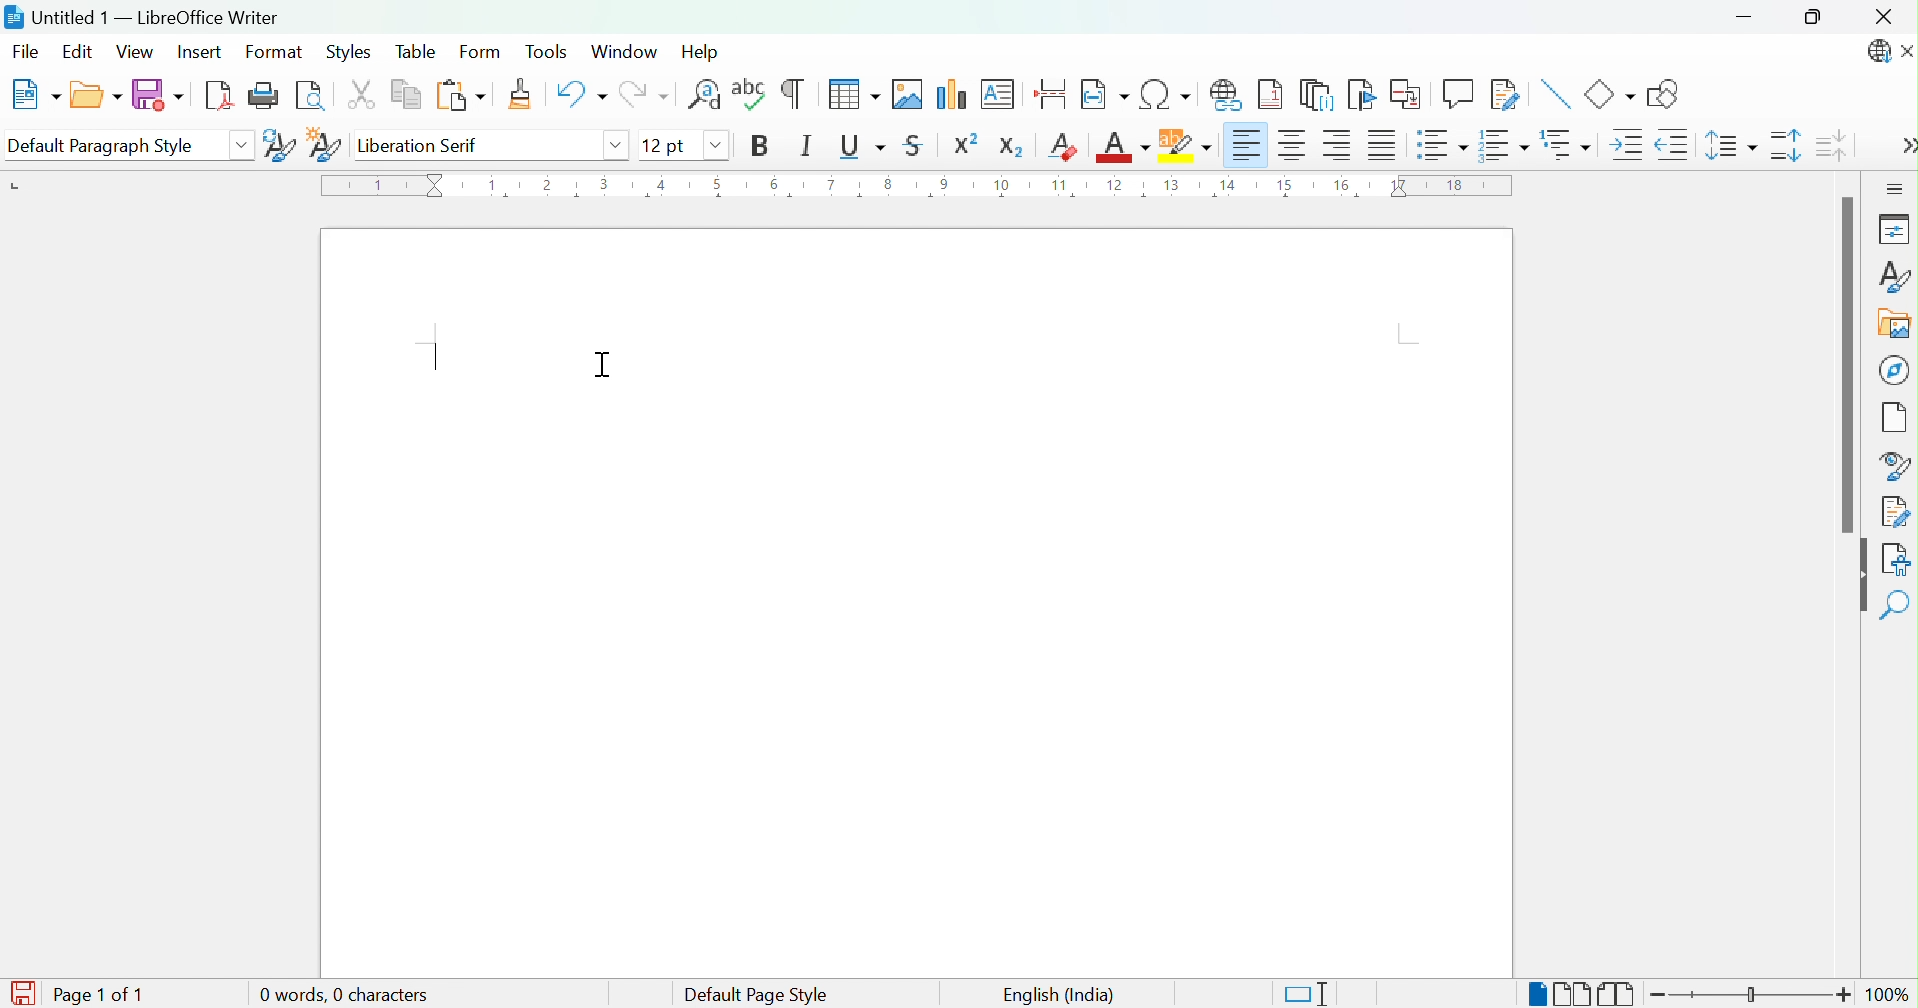 The height and width of the screenshot is (1008, 1918). What do you see at coordinates (1906, 53) in the screenshot?
I see `Close` at bounding box center [1906, 53].